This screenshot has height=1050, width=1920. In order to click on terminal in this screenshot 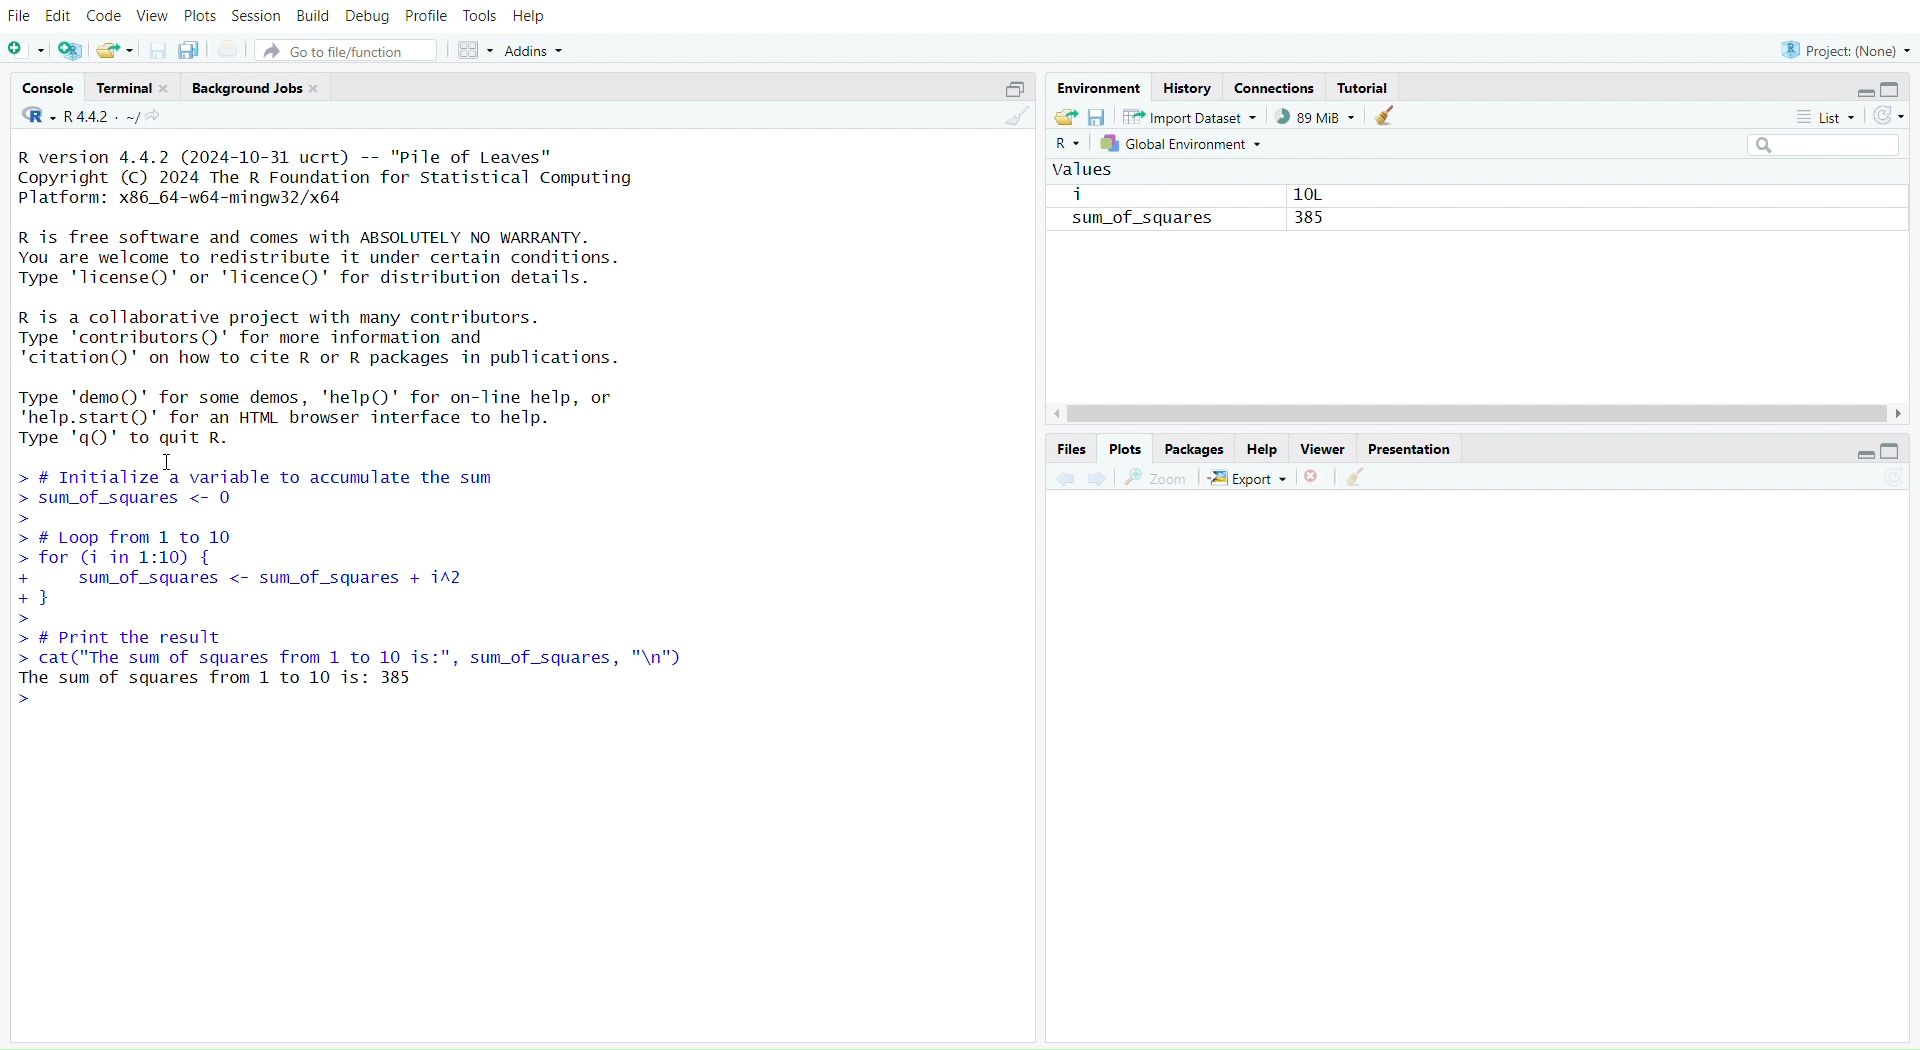, I will do `click(133, 86)`.